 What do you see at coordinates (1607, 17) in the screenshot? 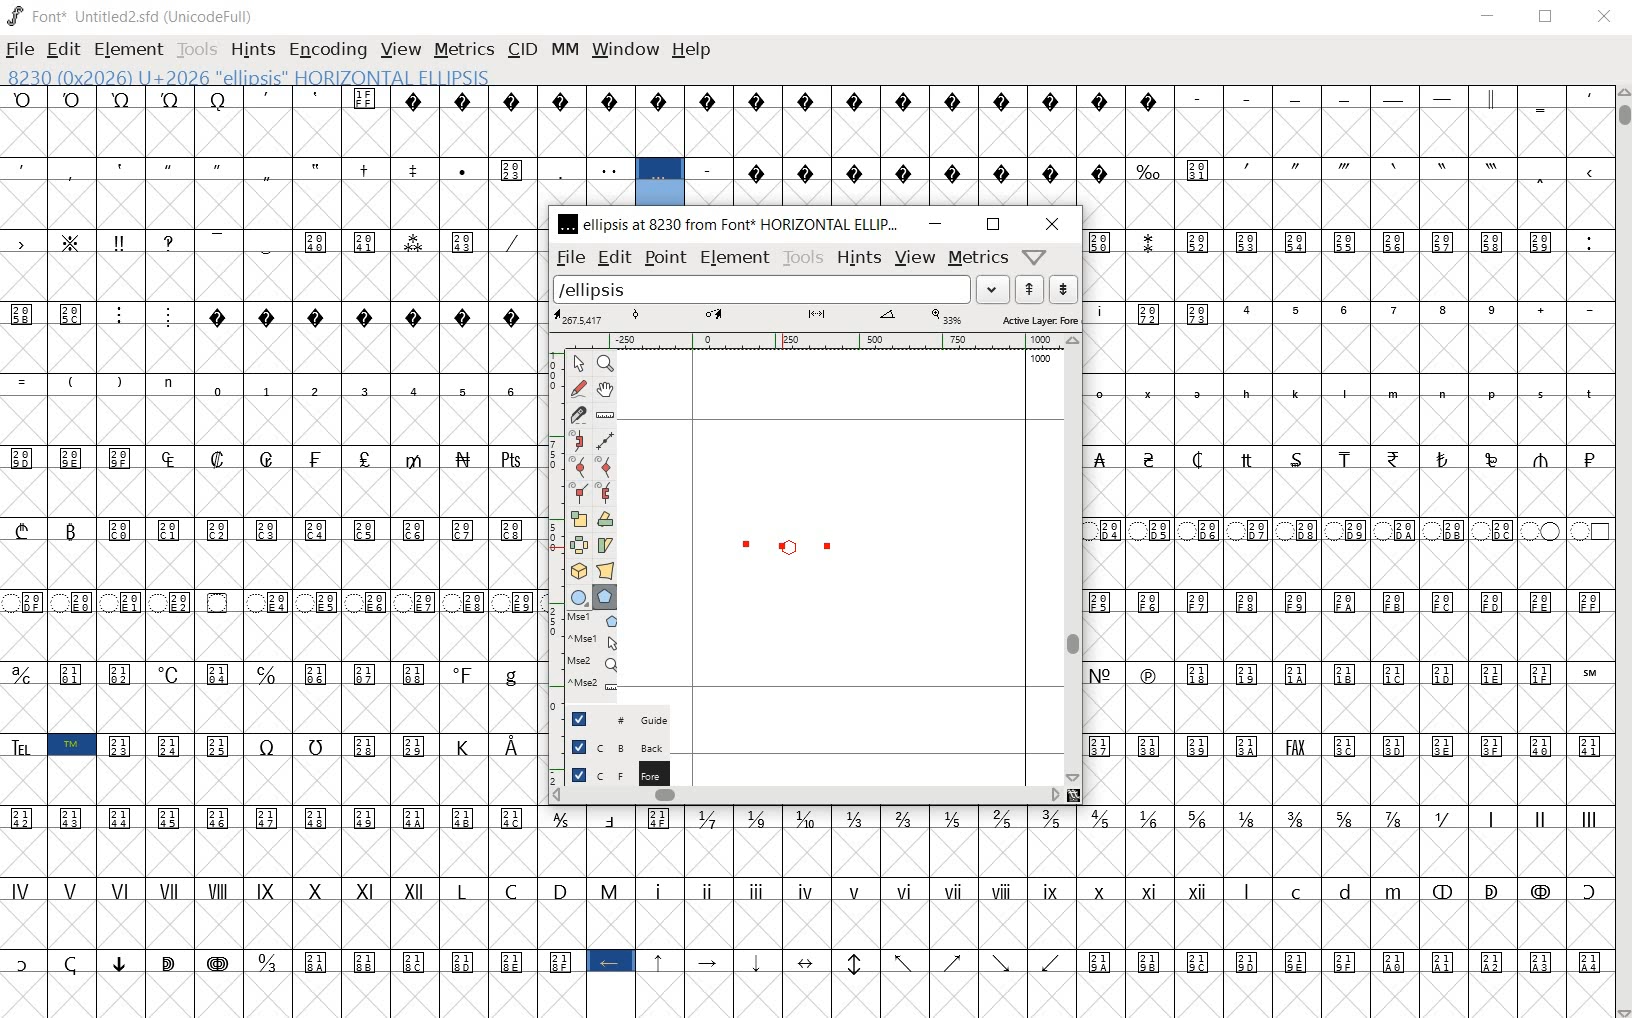
I see `CLOSE` at bounding box center [1607, 17].